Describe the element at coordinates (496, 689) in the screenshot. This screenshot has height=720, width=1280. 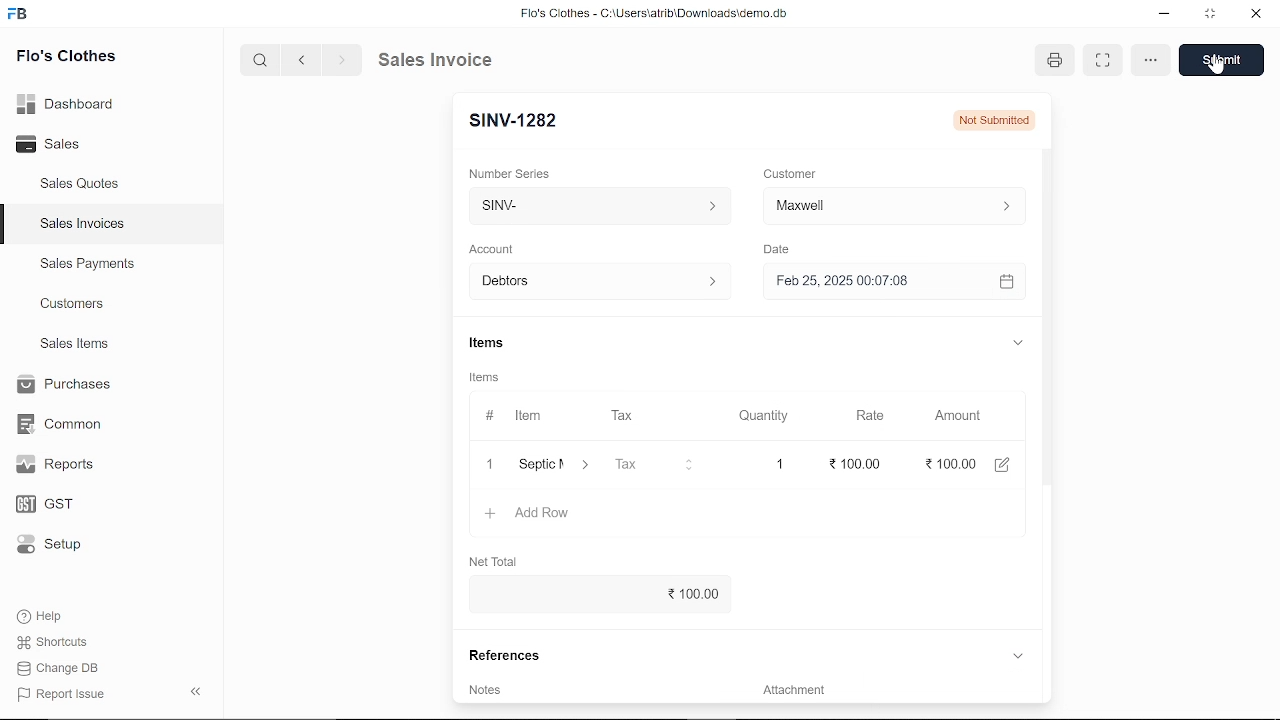
I see `Add invoice terms` at that location.